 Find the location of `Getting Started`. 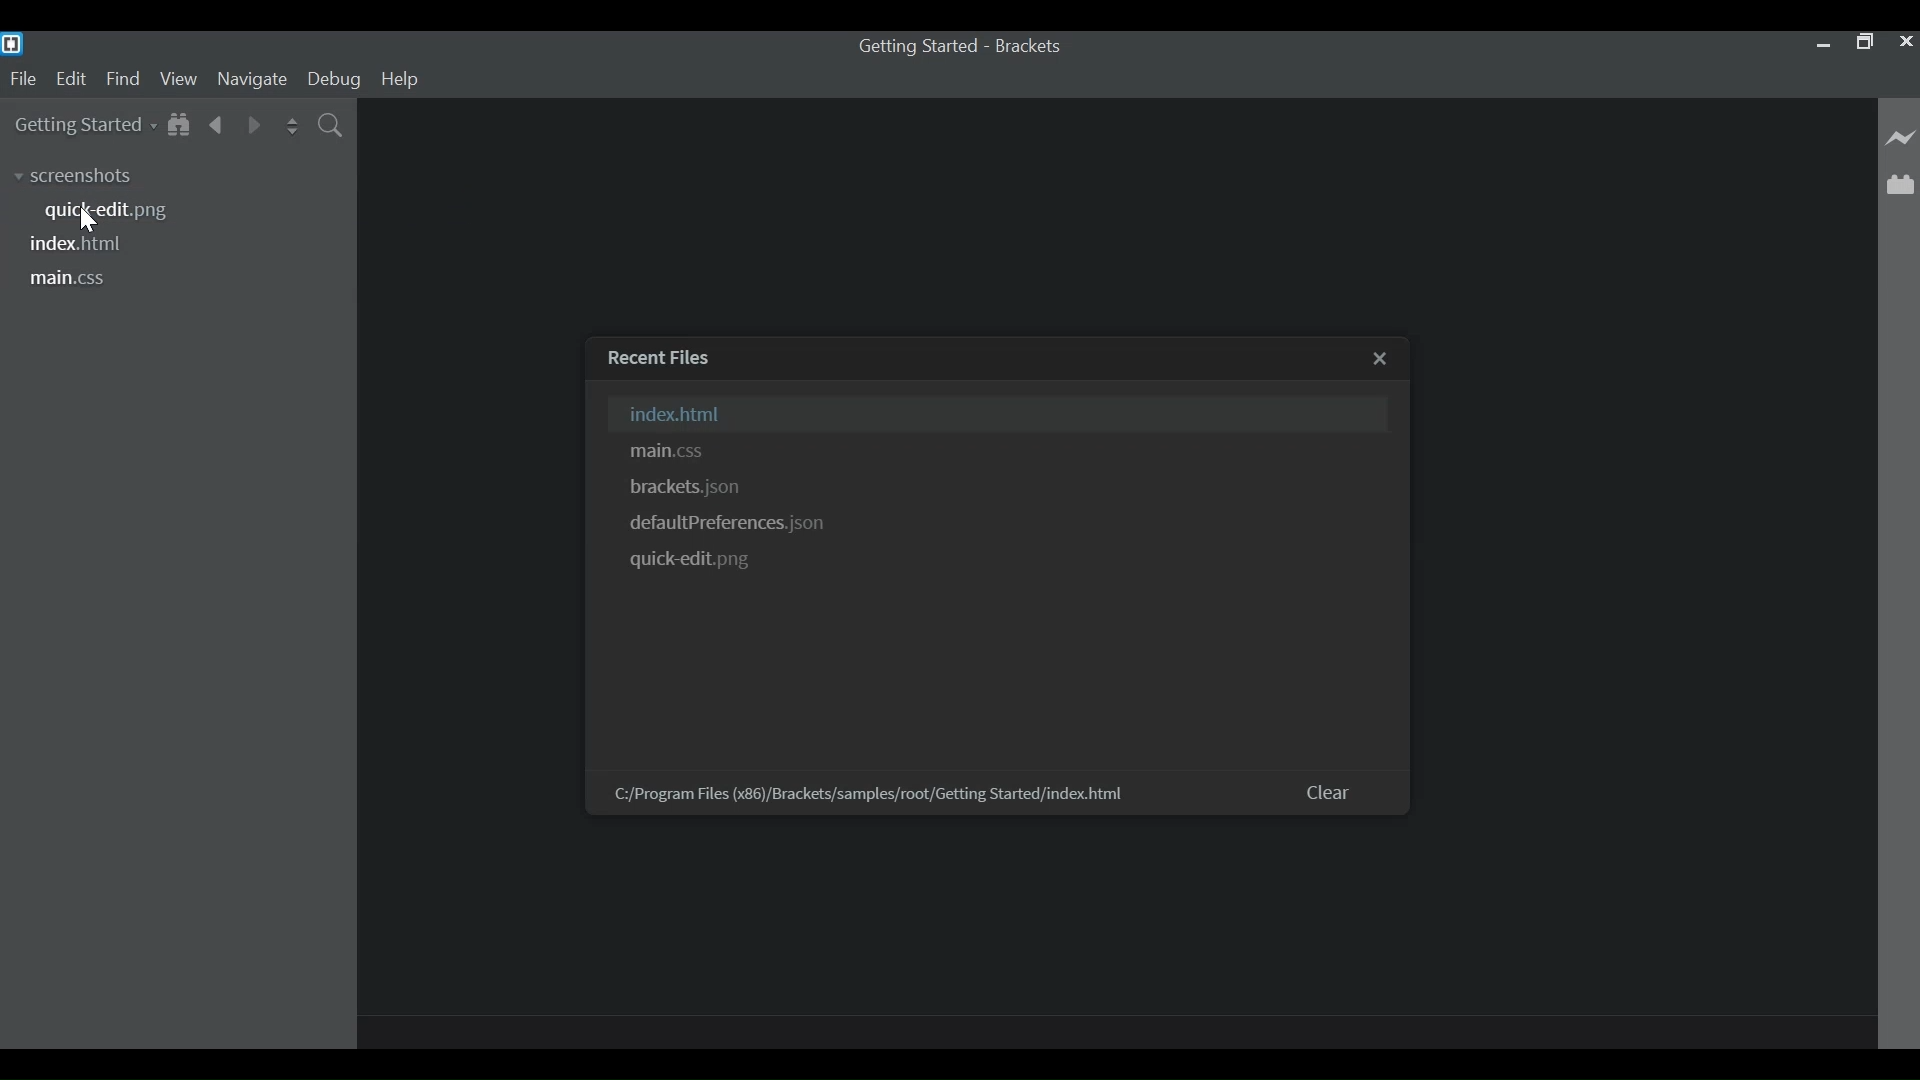

Getting Started is located at coordinates (917, 46).